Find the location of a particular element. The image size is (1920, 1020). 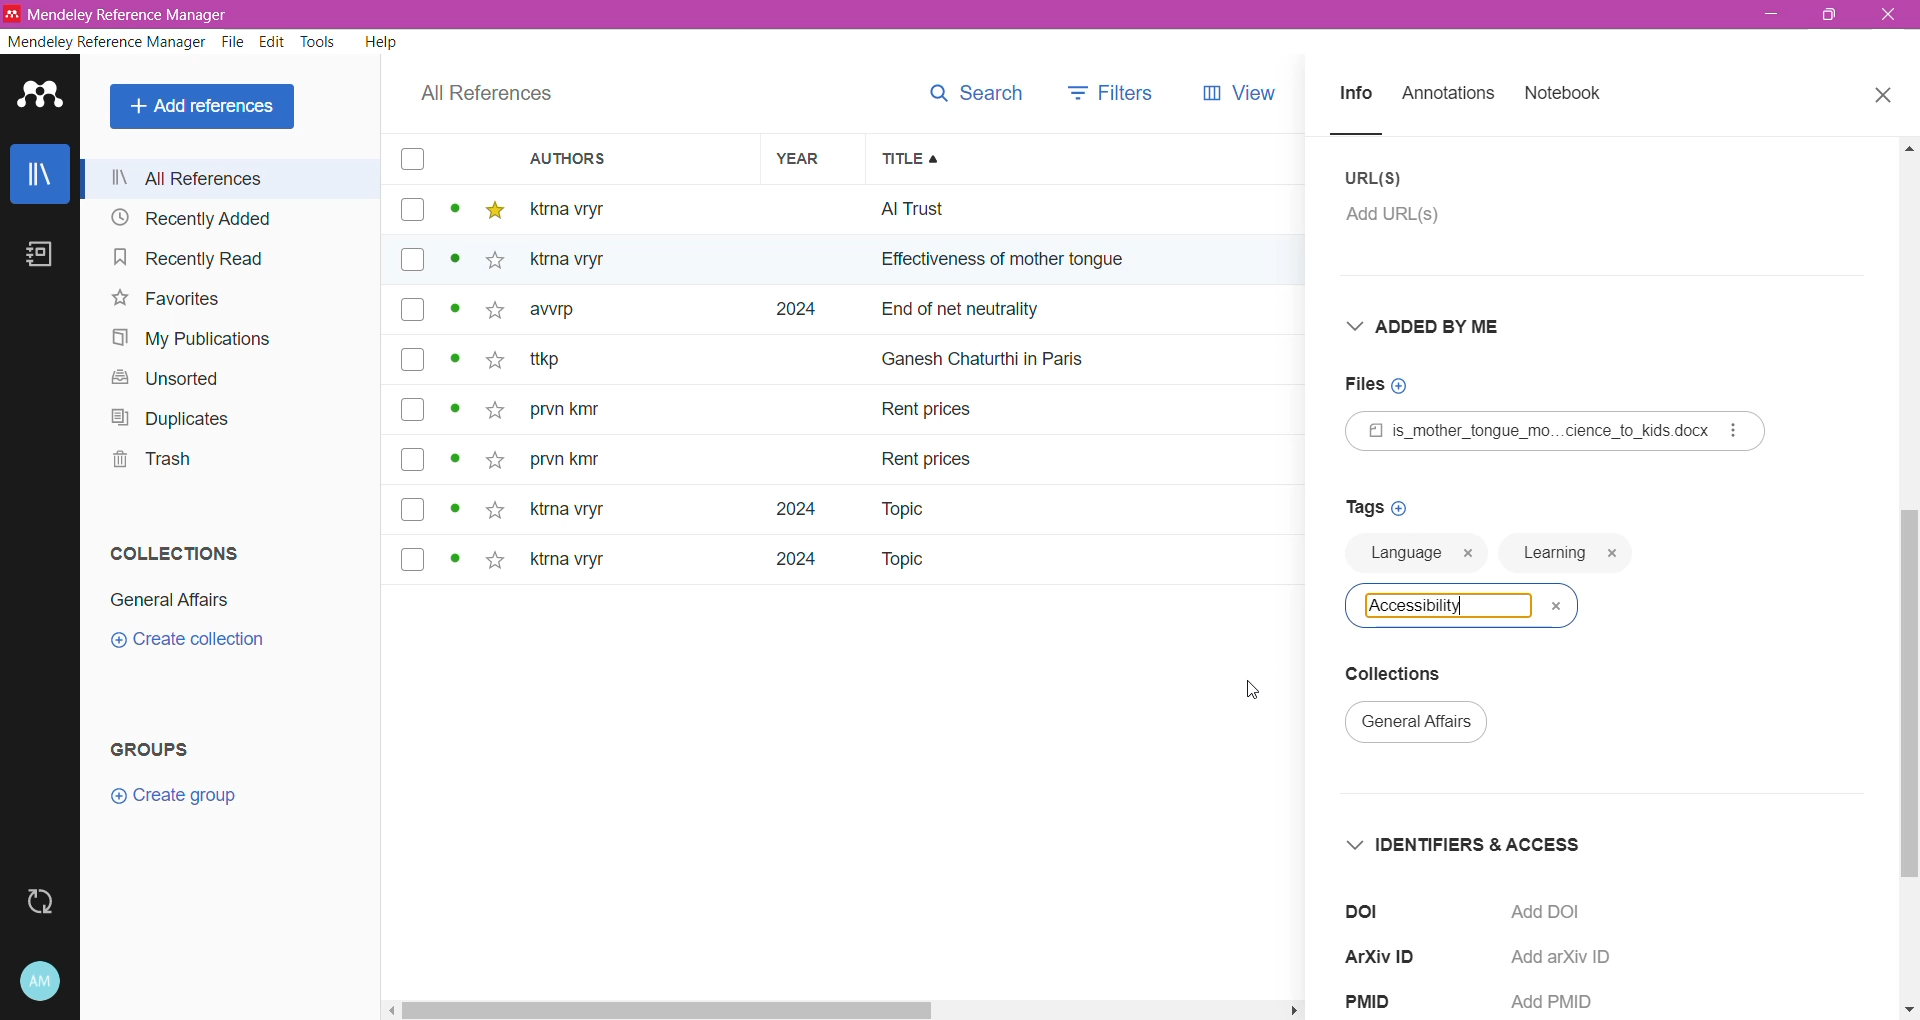

File is located at coordinates (235, 42).